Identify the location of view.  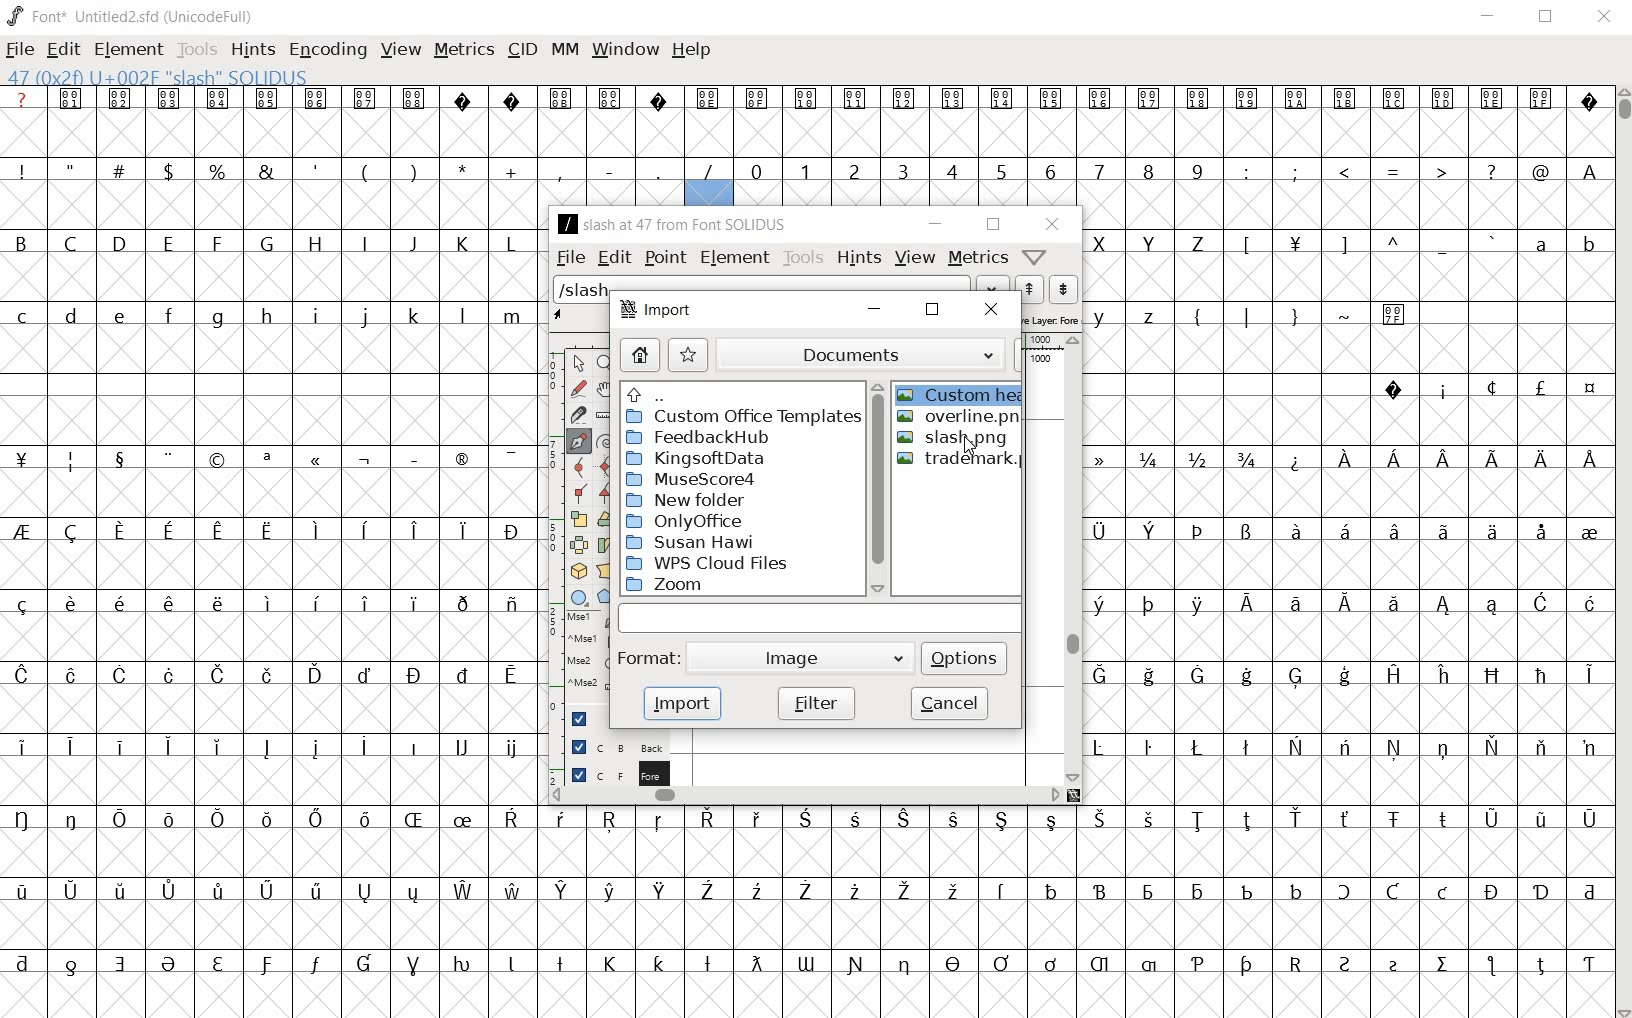
(916, 259).